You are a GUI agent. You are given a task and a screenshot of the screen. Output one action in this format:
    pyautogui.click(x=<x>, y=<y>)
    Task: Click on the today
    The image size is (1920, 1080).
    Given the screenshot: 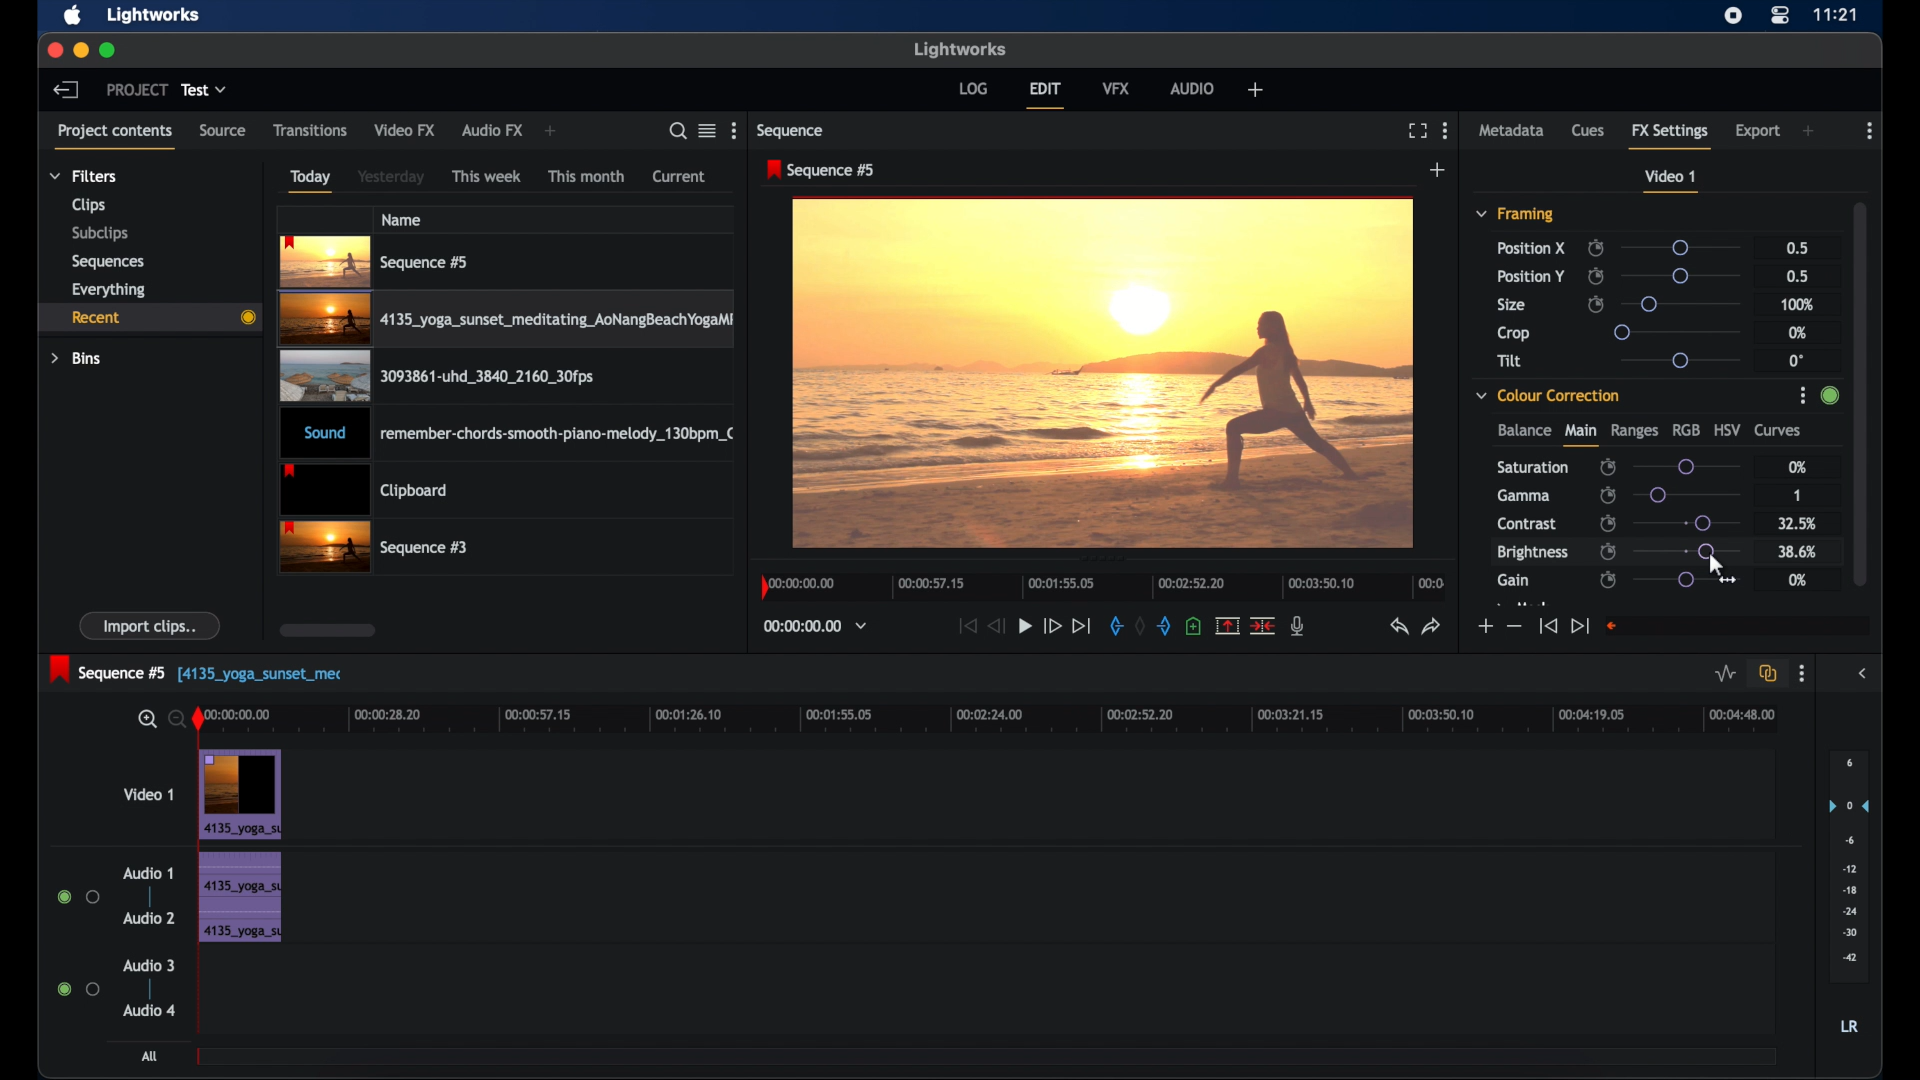 What is the action you would take?
    pyautogui.click(x=310, y=181)
    